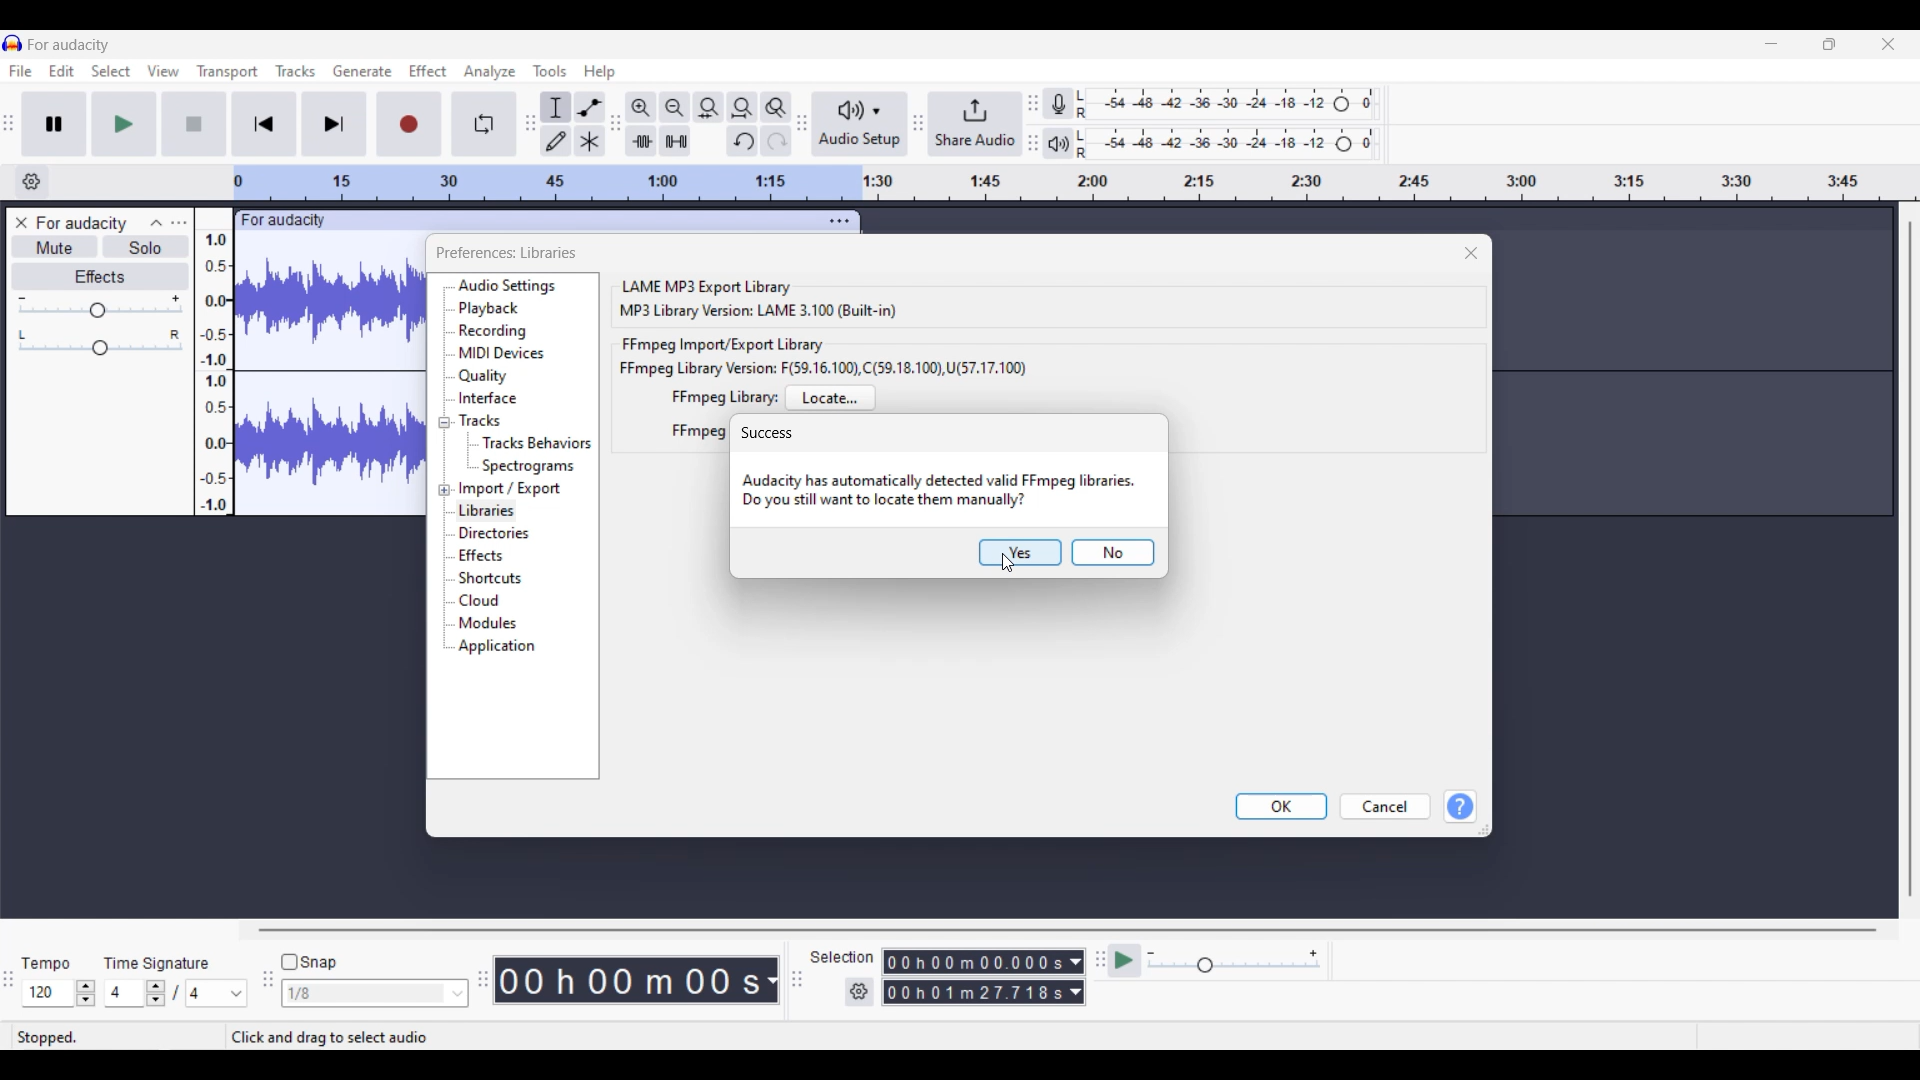 This screenshot has height=1080, width=1920. Describe the element at coordinates (124, 124) in the screenshot. I see `Play/Play once` at that location.